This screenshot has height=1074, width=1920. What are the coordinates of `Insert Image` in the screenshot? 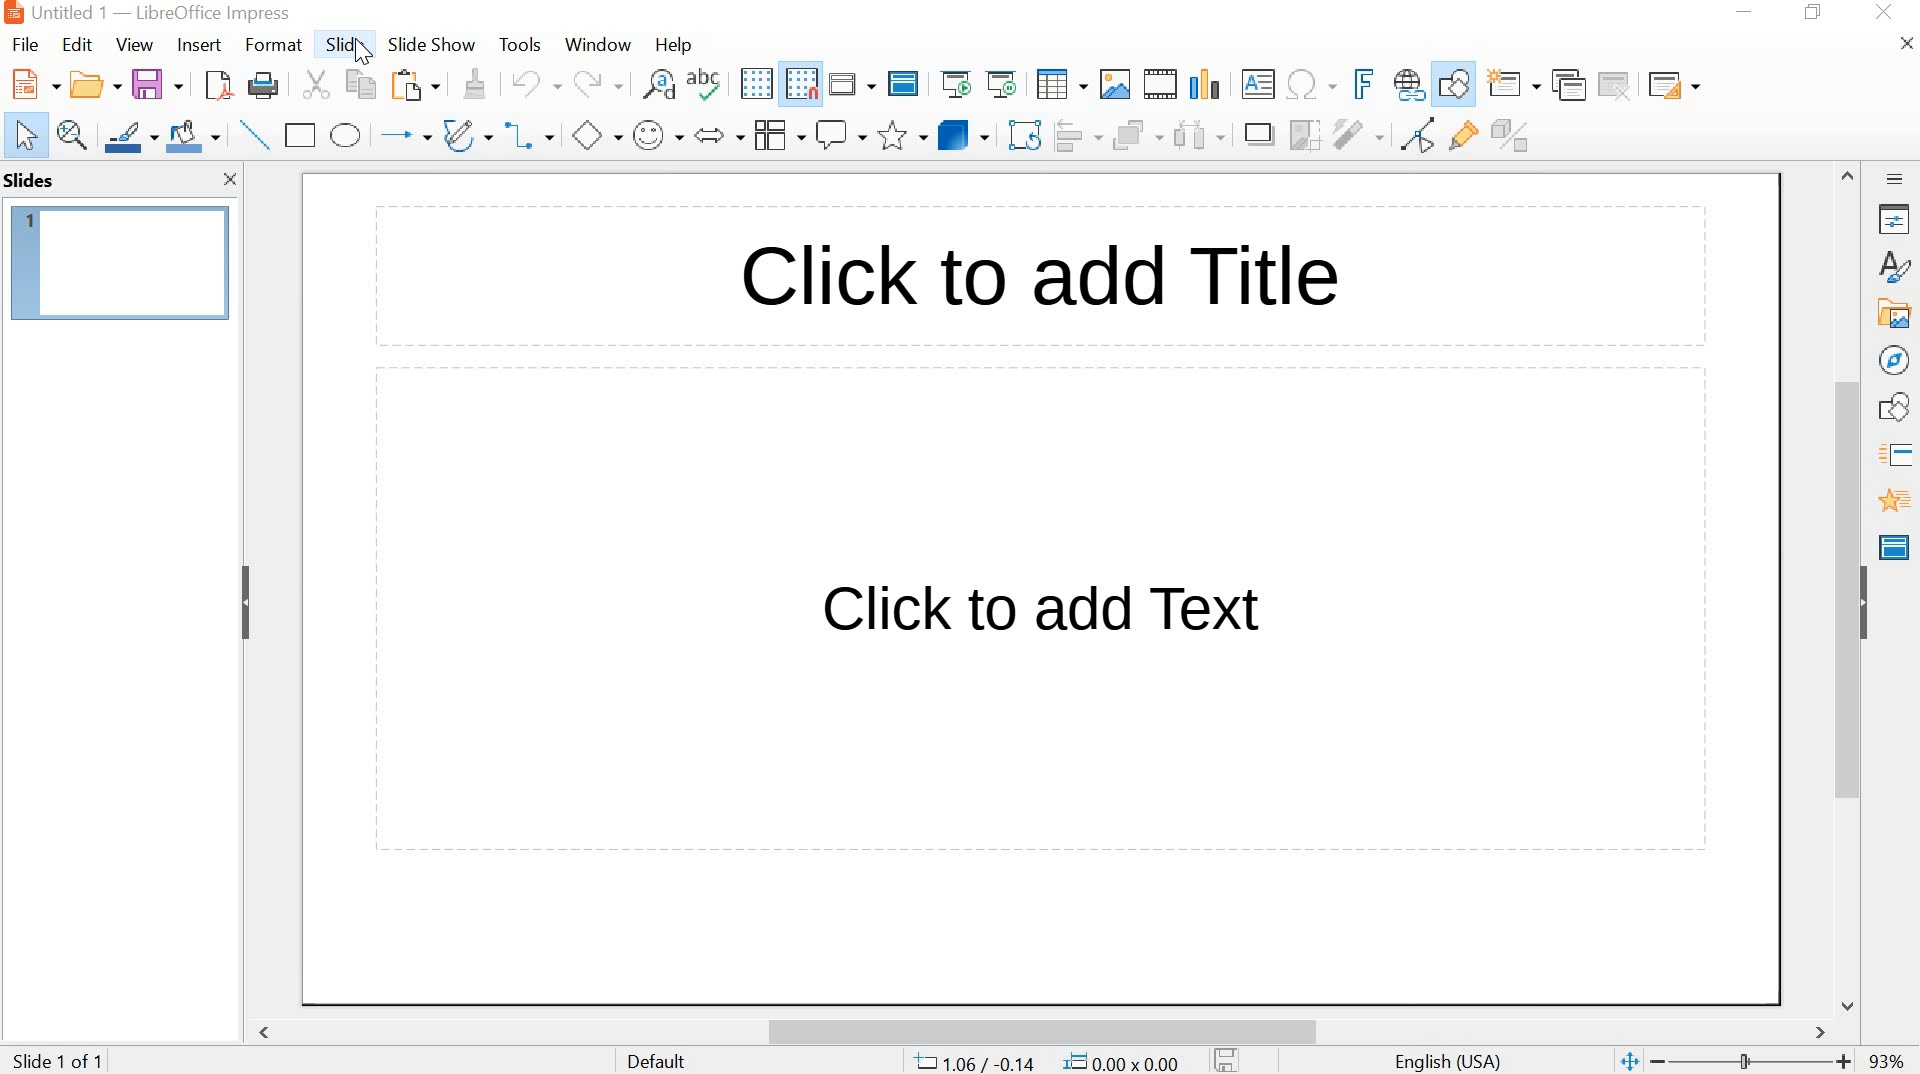 It's located at (1116, 85).